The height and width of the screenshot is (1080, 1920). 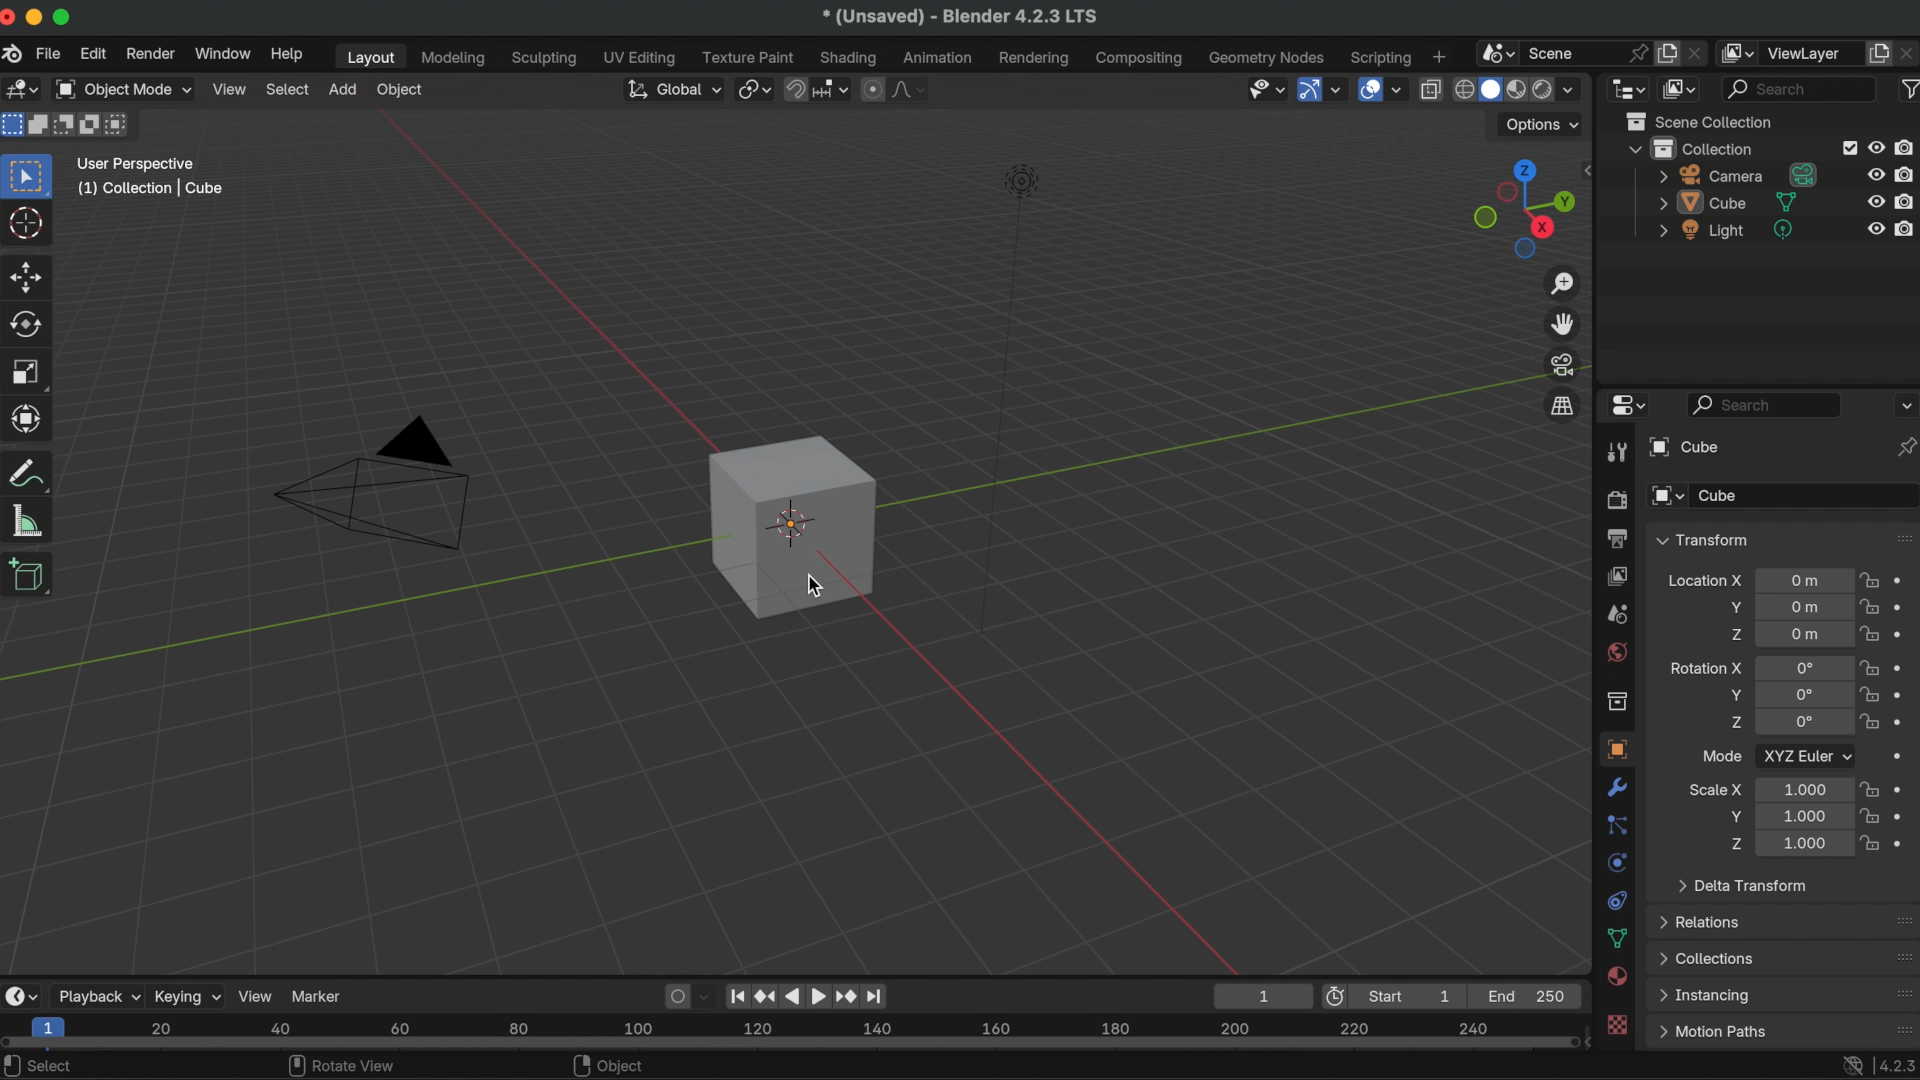 I want to click on toggle x-ray, so click(x=1430, y=88).